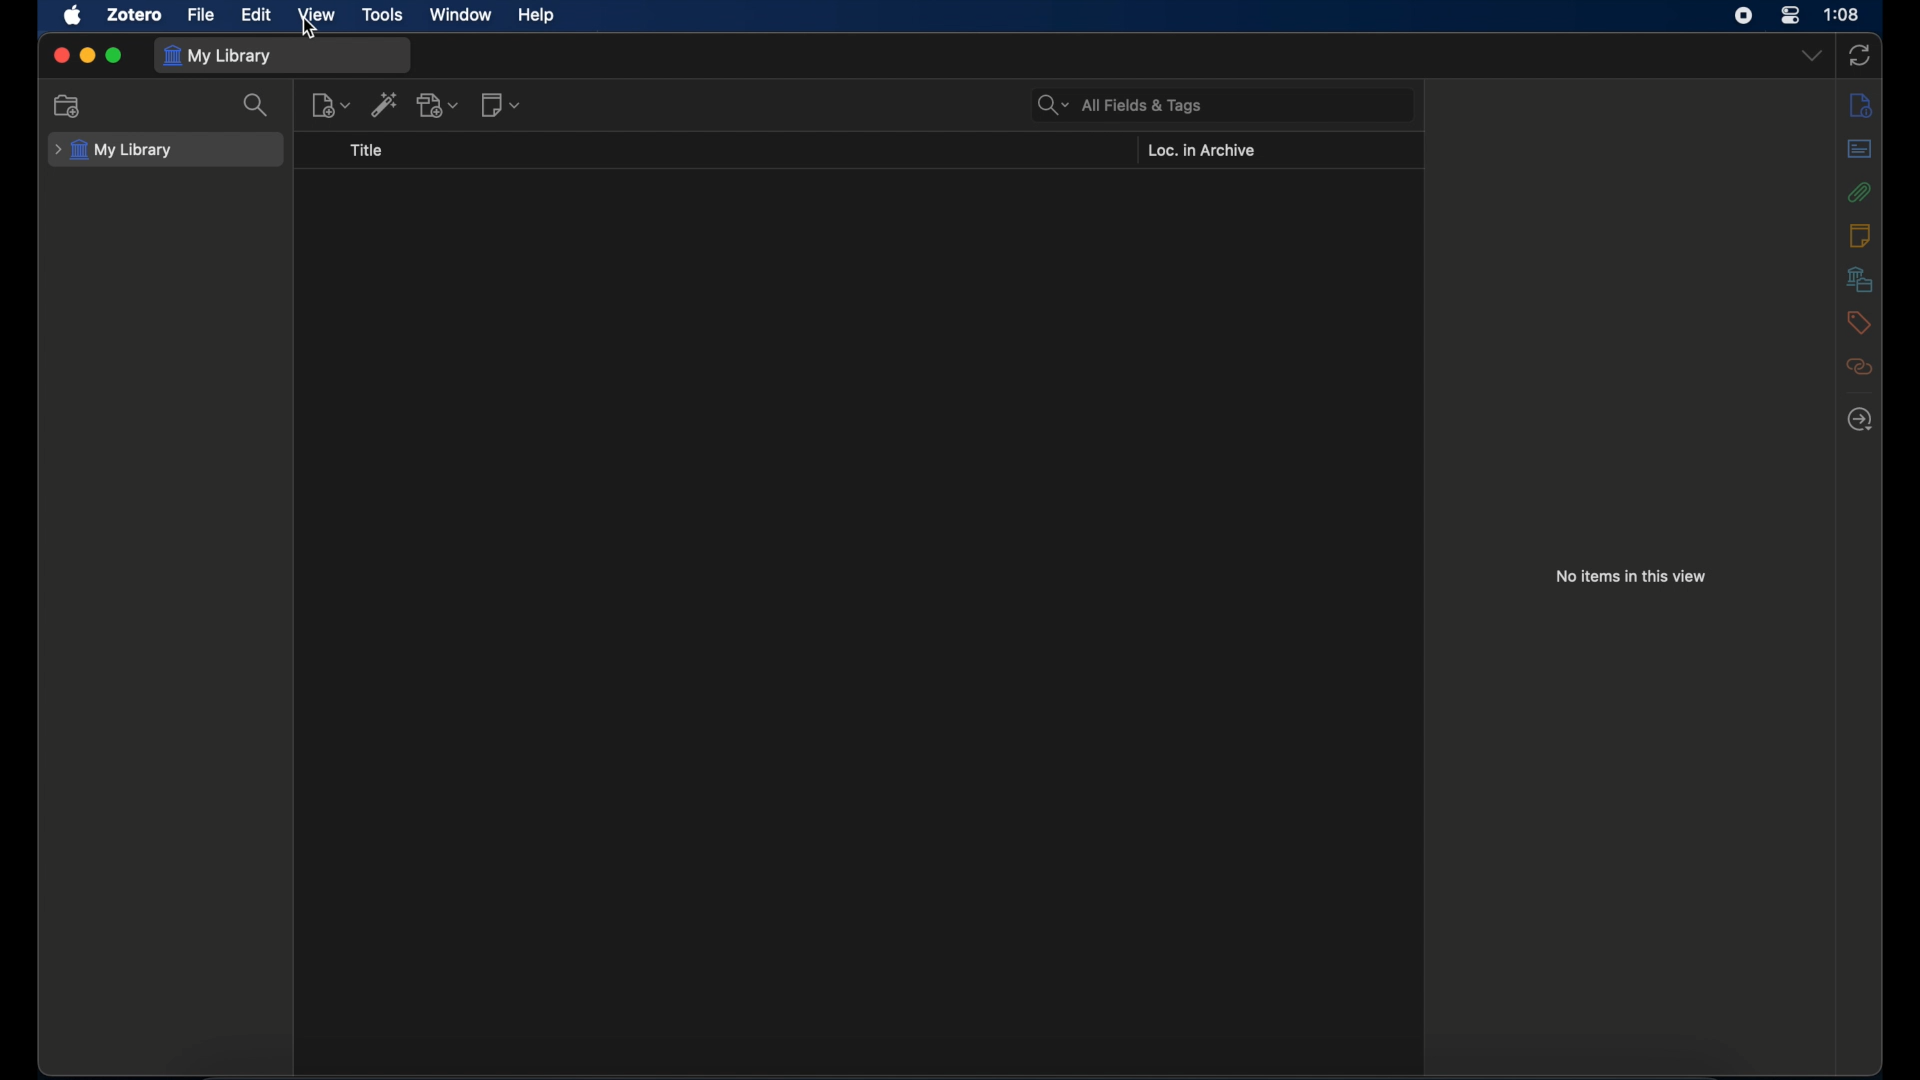 Image resolution: width=1920 pixels, height=1080 pixels. Describe the element at coordinates (1200, 151) in the screenshot. I see `loc. in archive` at that location.